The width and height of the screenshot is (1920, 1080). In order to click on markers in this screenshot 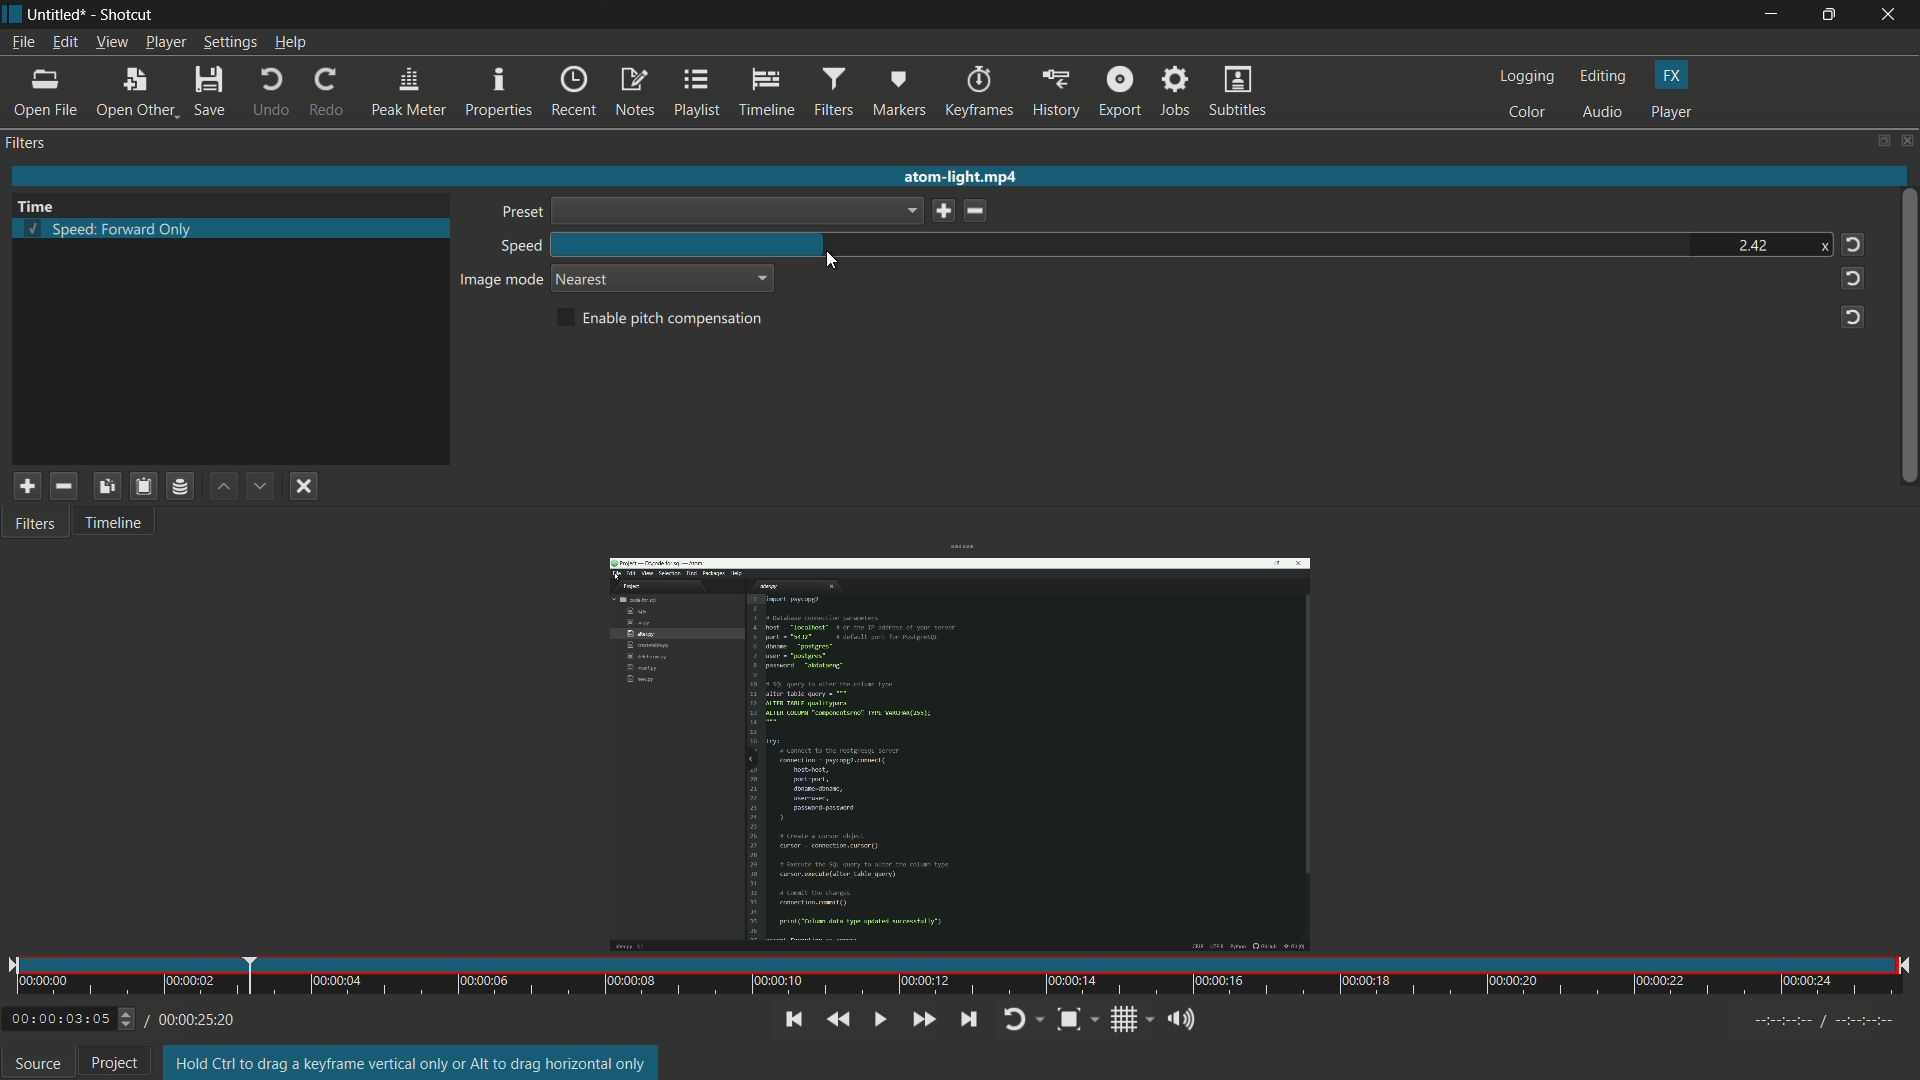, I will do `click(901, 93)`.